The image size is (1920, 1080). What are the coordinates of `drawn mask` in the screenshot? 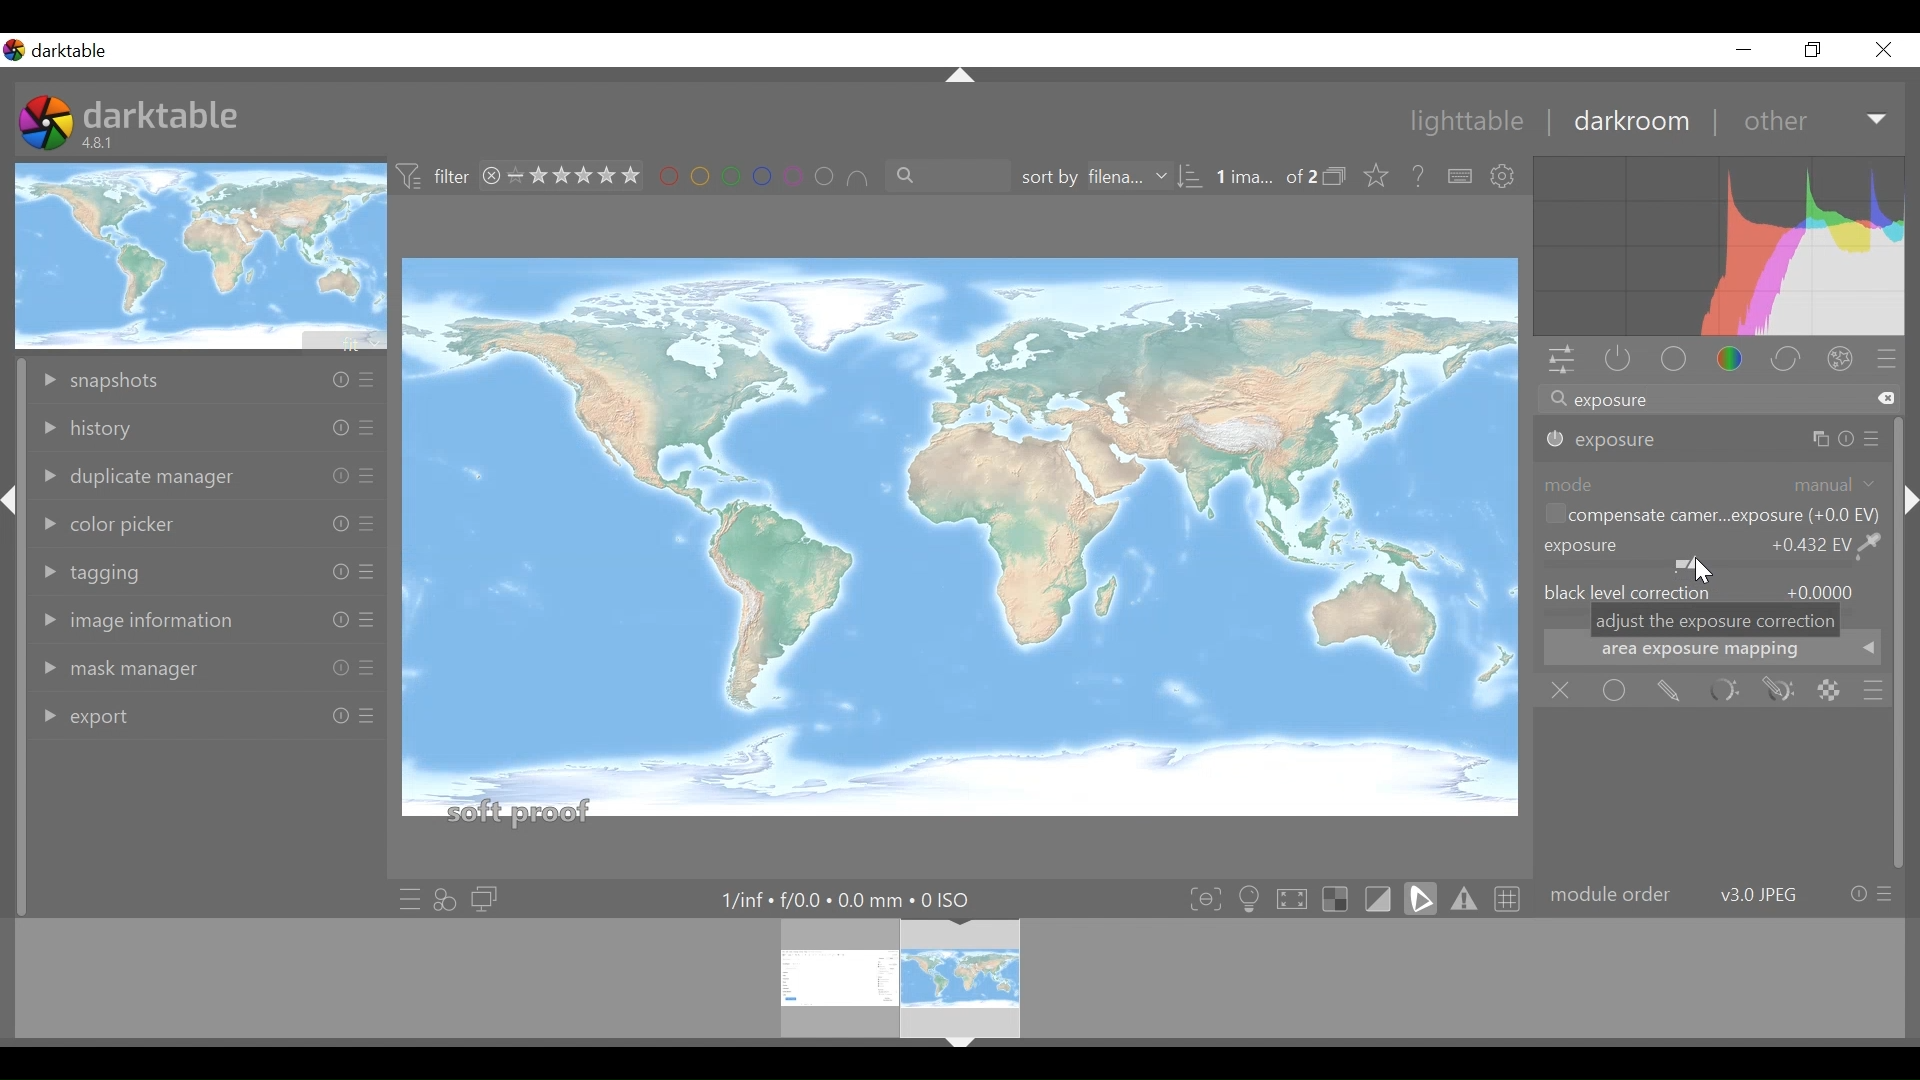 It's located at (1667, 691).